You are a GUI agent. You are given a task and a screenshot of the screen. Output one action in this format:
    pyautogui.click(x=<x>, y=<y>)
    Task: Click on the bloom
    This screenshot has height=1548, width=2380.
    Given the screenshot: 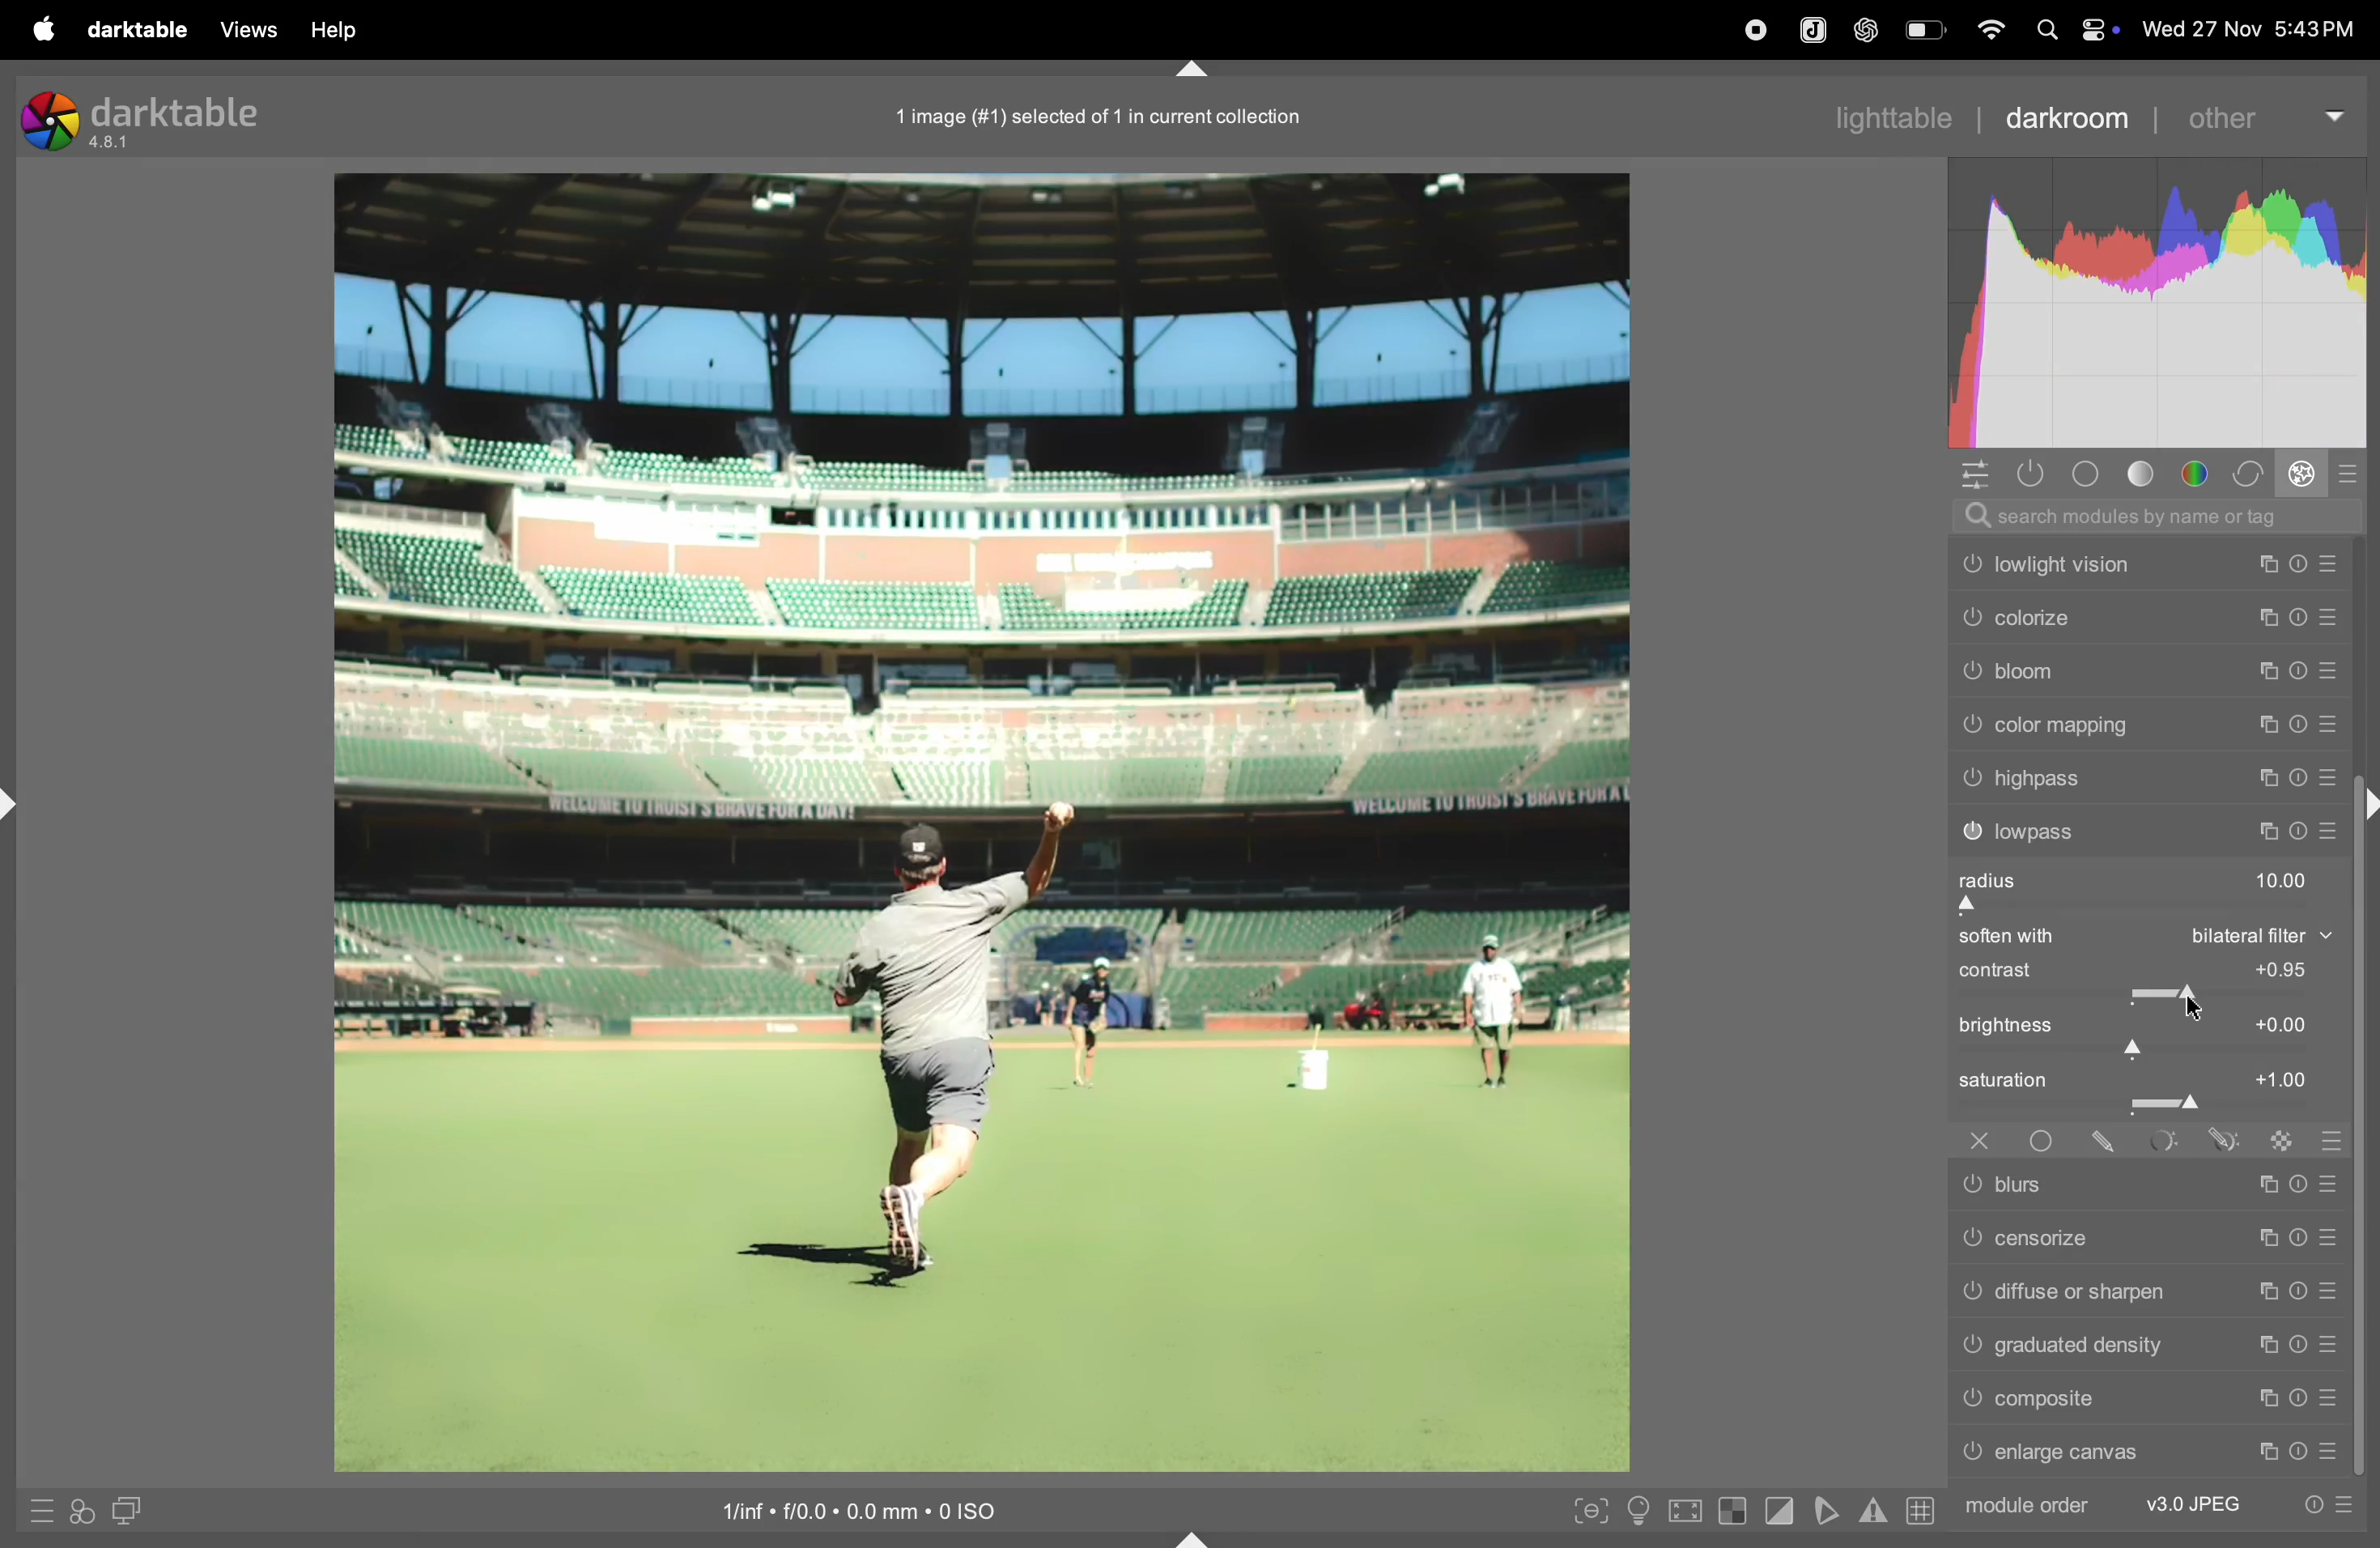 What is the action you would take?
    pyautogui.click(x=2145, y=676)
    